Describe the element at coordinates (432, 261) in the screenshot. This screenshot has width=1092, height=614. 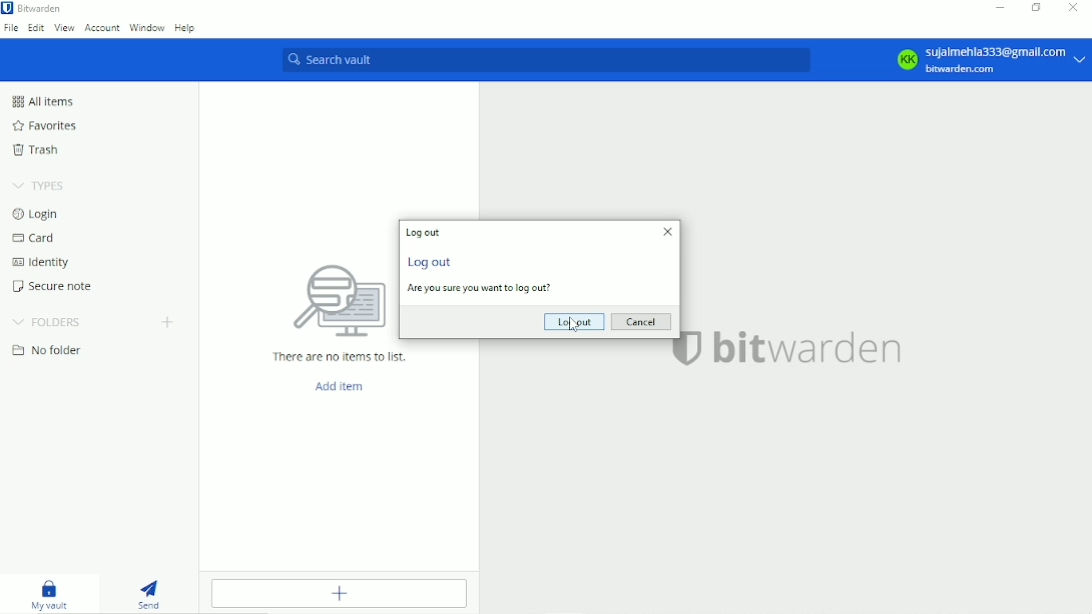
I see `Log out` at that location.